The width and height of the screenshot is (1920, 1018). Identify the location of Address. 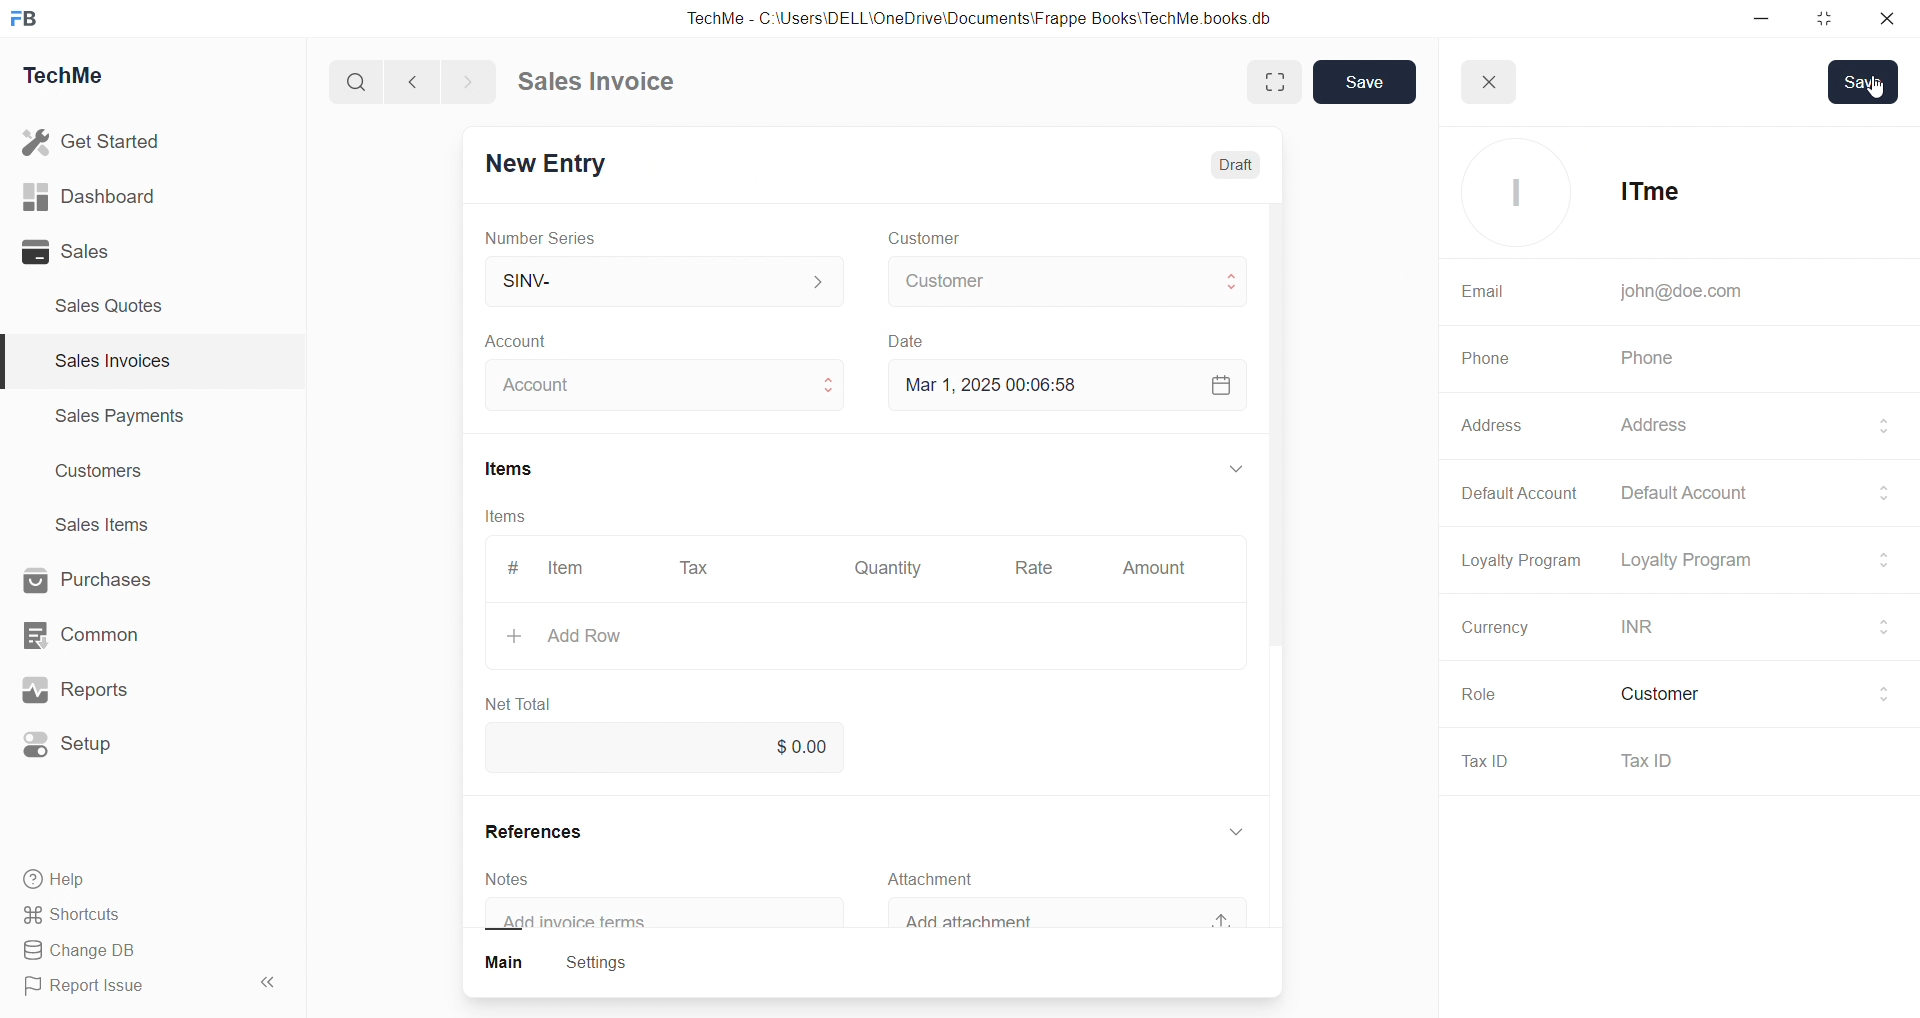
(1486, 428).